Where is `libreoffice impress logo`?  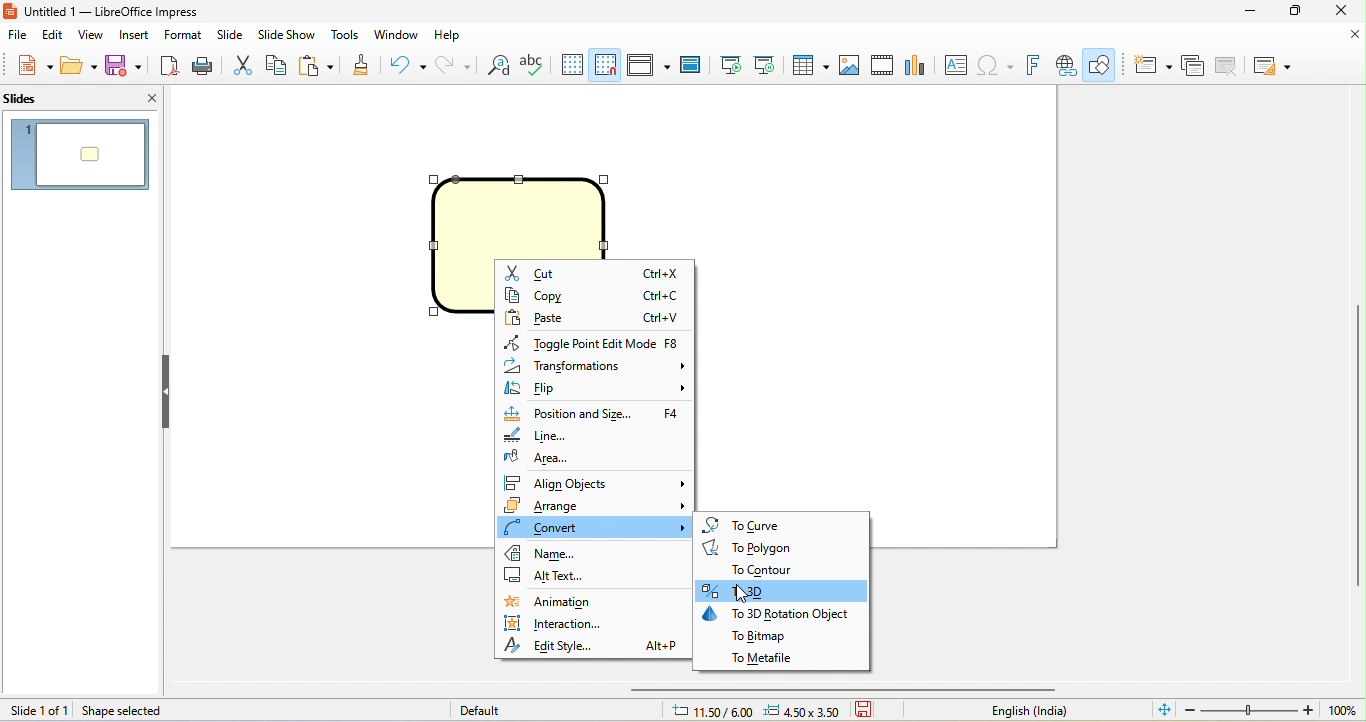
libreoffice impress logo is located at coordinates (13, 11).